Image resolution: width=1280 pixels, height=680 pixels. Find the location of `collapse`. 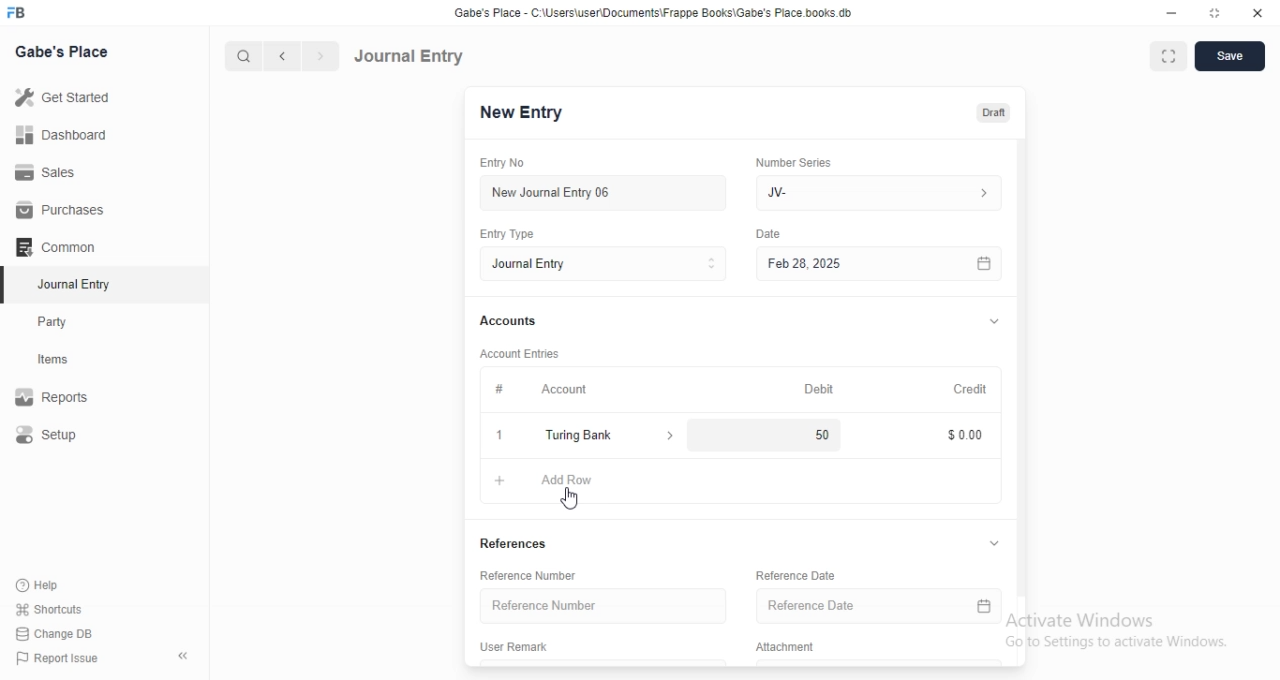

collapse is located at coordinates (996, 544).